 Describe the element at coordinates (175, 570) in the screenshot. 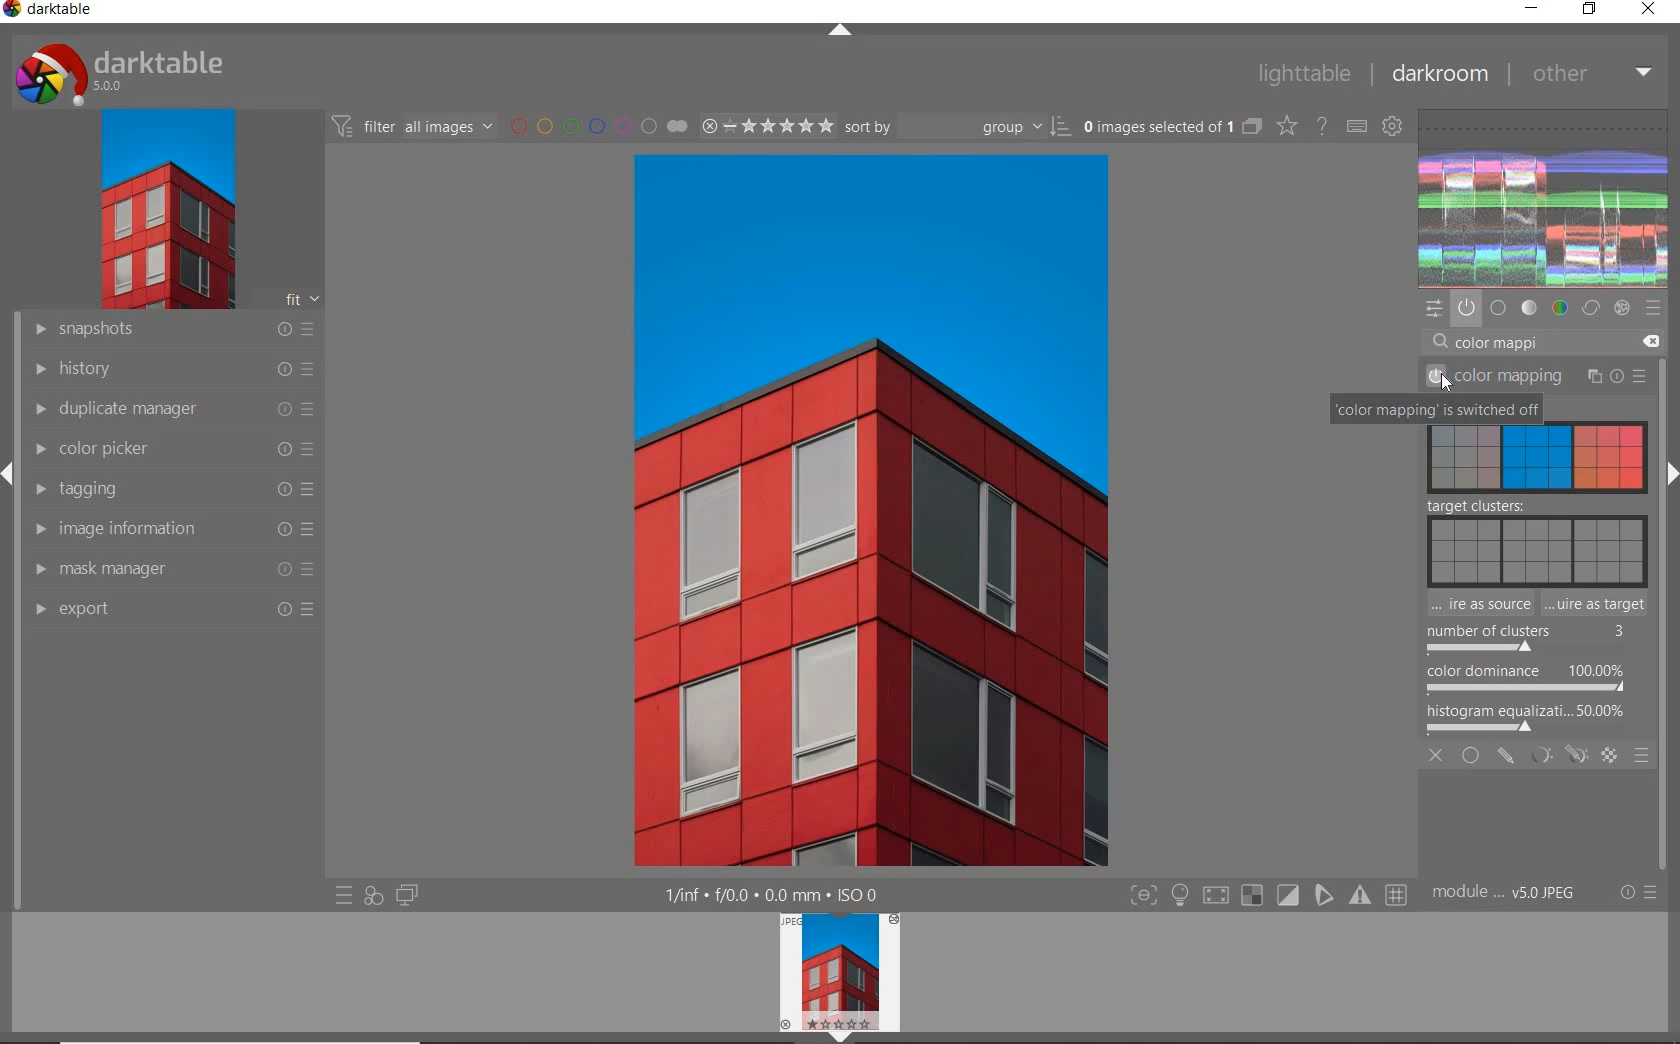

I see `mask manager` at that location.